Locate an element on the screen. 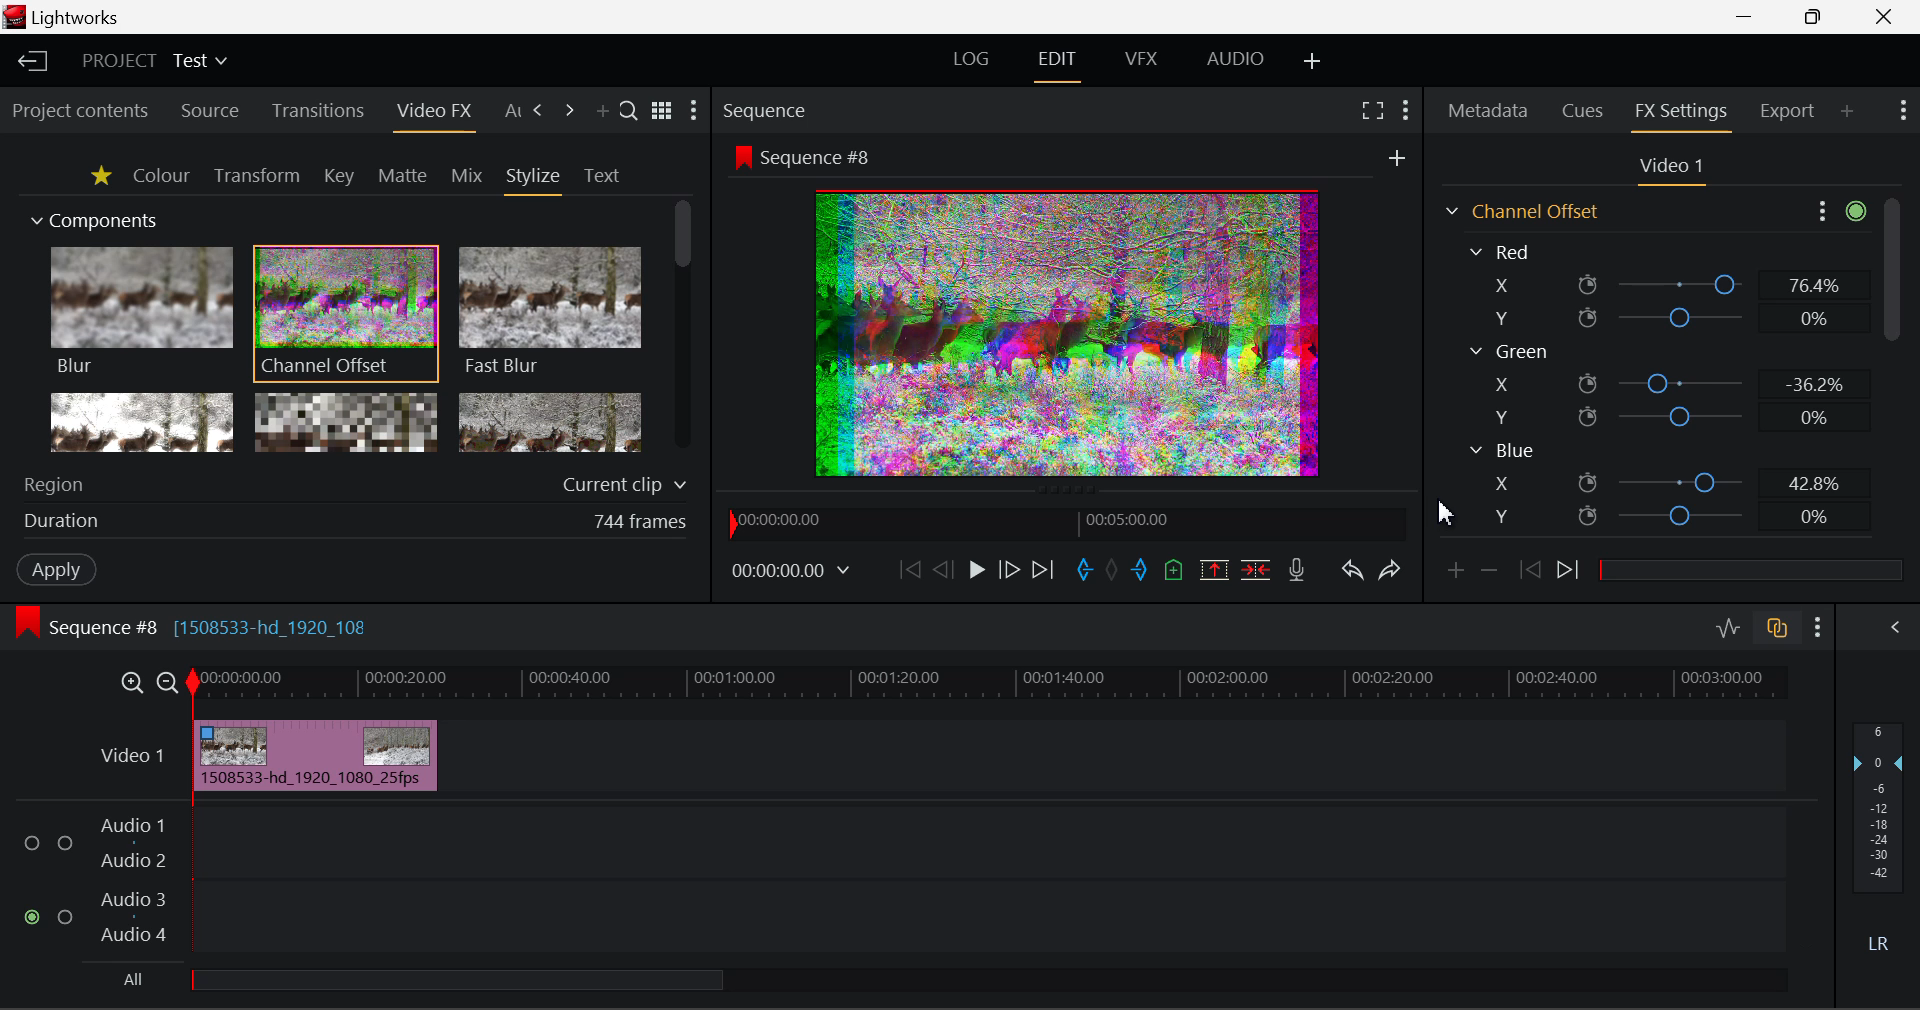  Restore Down is located at coordinates (1751, 18).